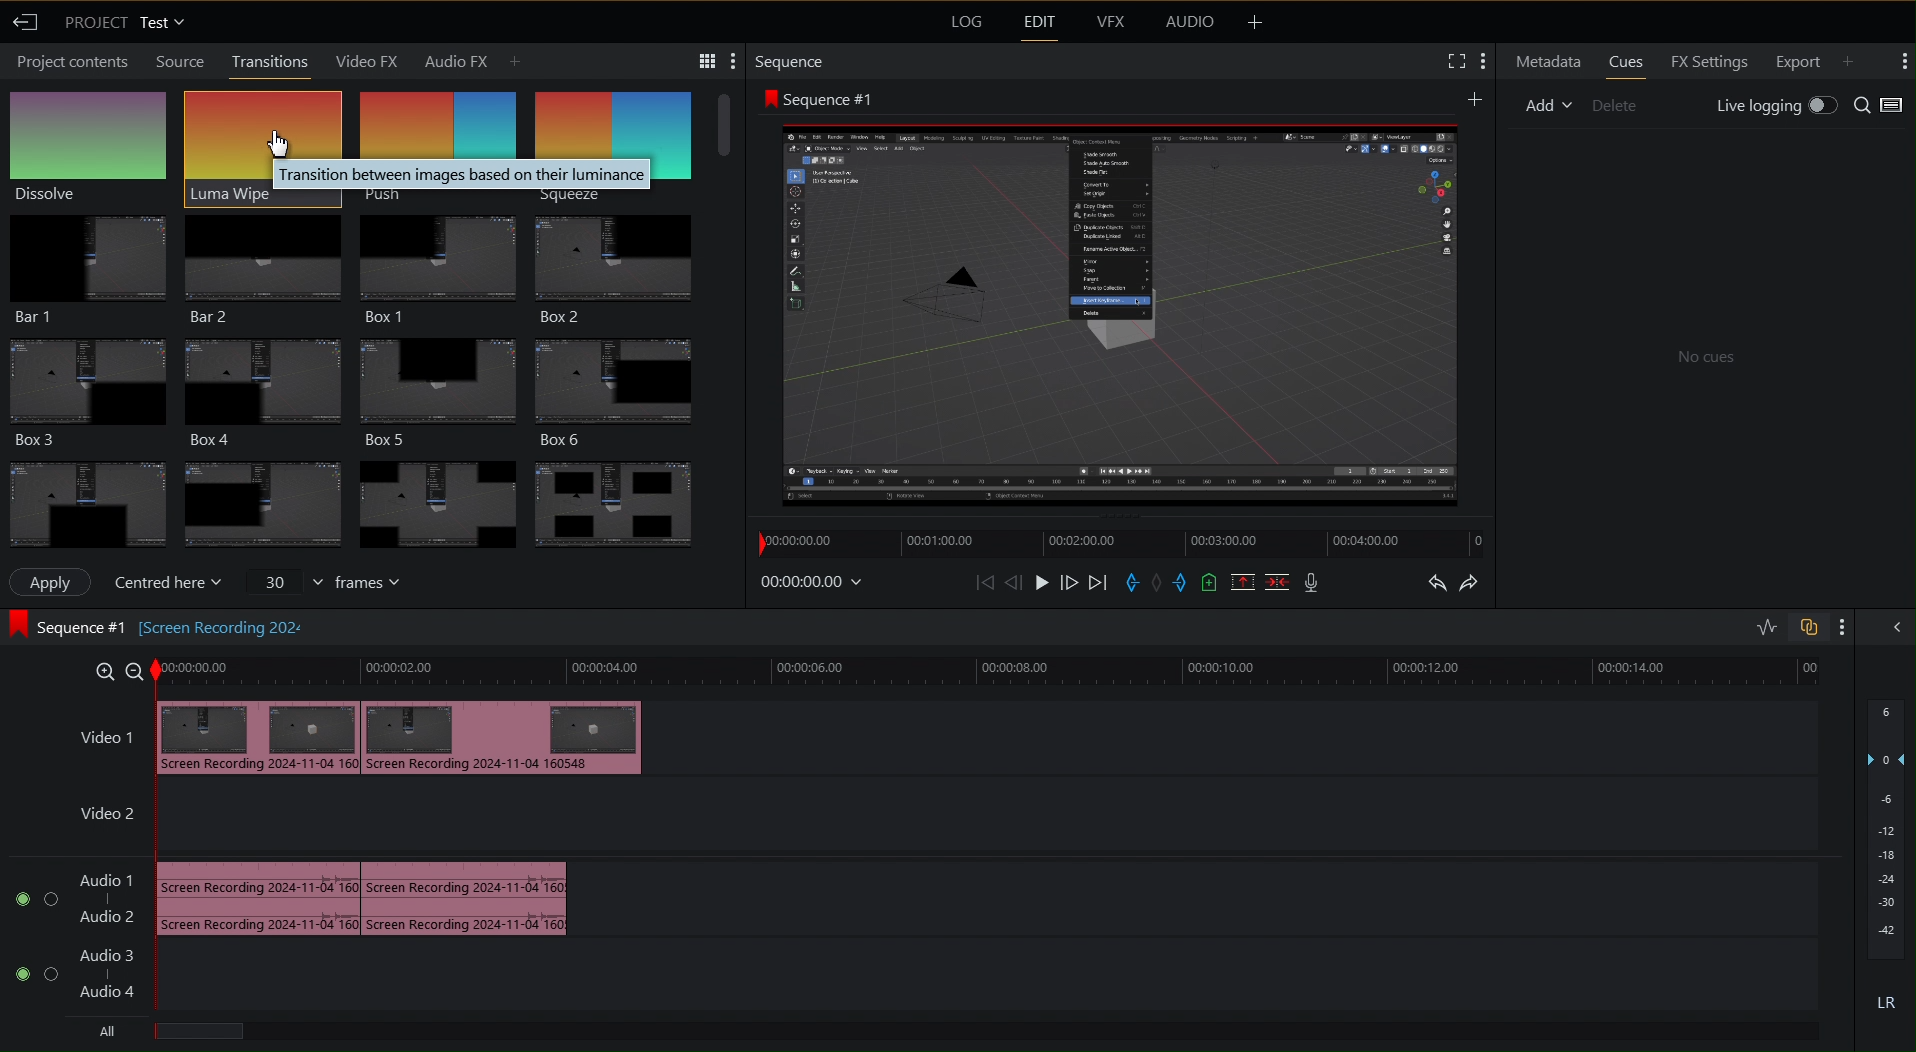  What do you see at coordinates (1014, 583) in the screenshot?
I see `Move Back` at bounding box center [1014, 583].